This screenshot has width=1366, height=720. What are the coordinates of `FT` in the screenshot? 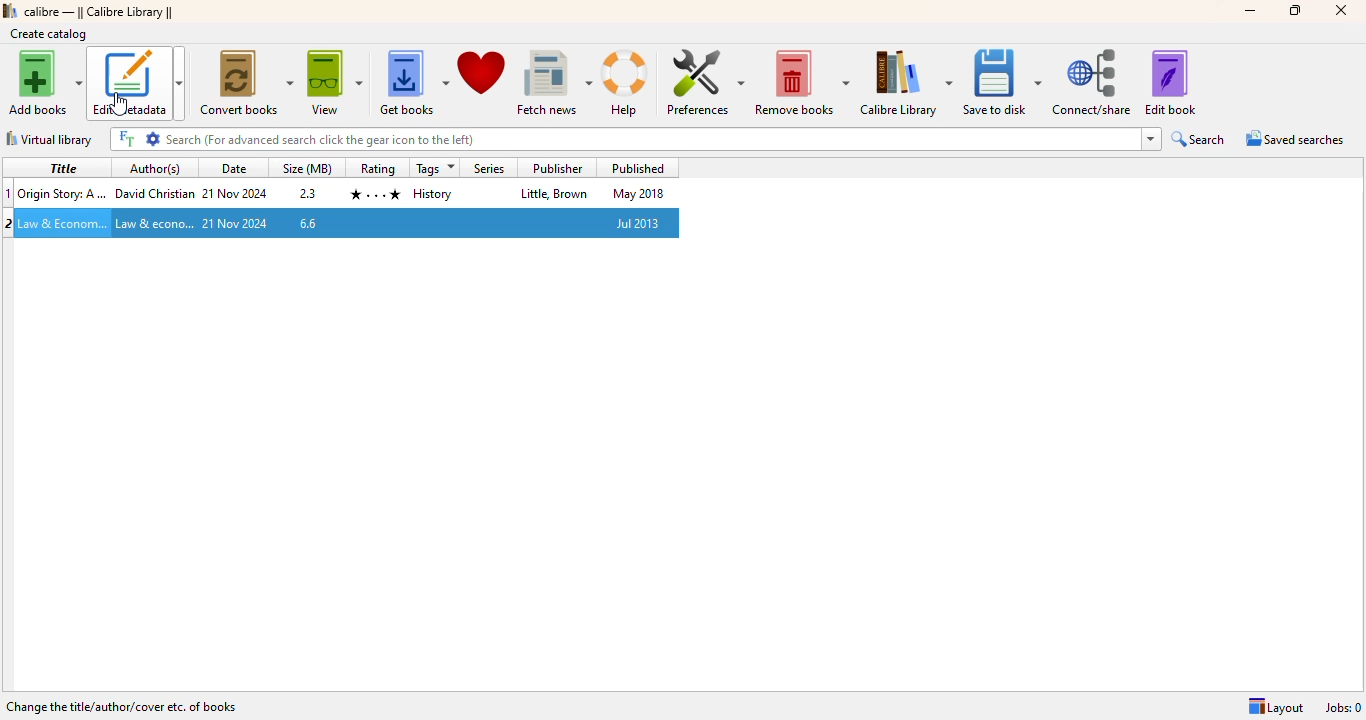 It's located at (124, 138).